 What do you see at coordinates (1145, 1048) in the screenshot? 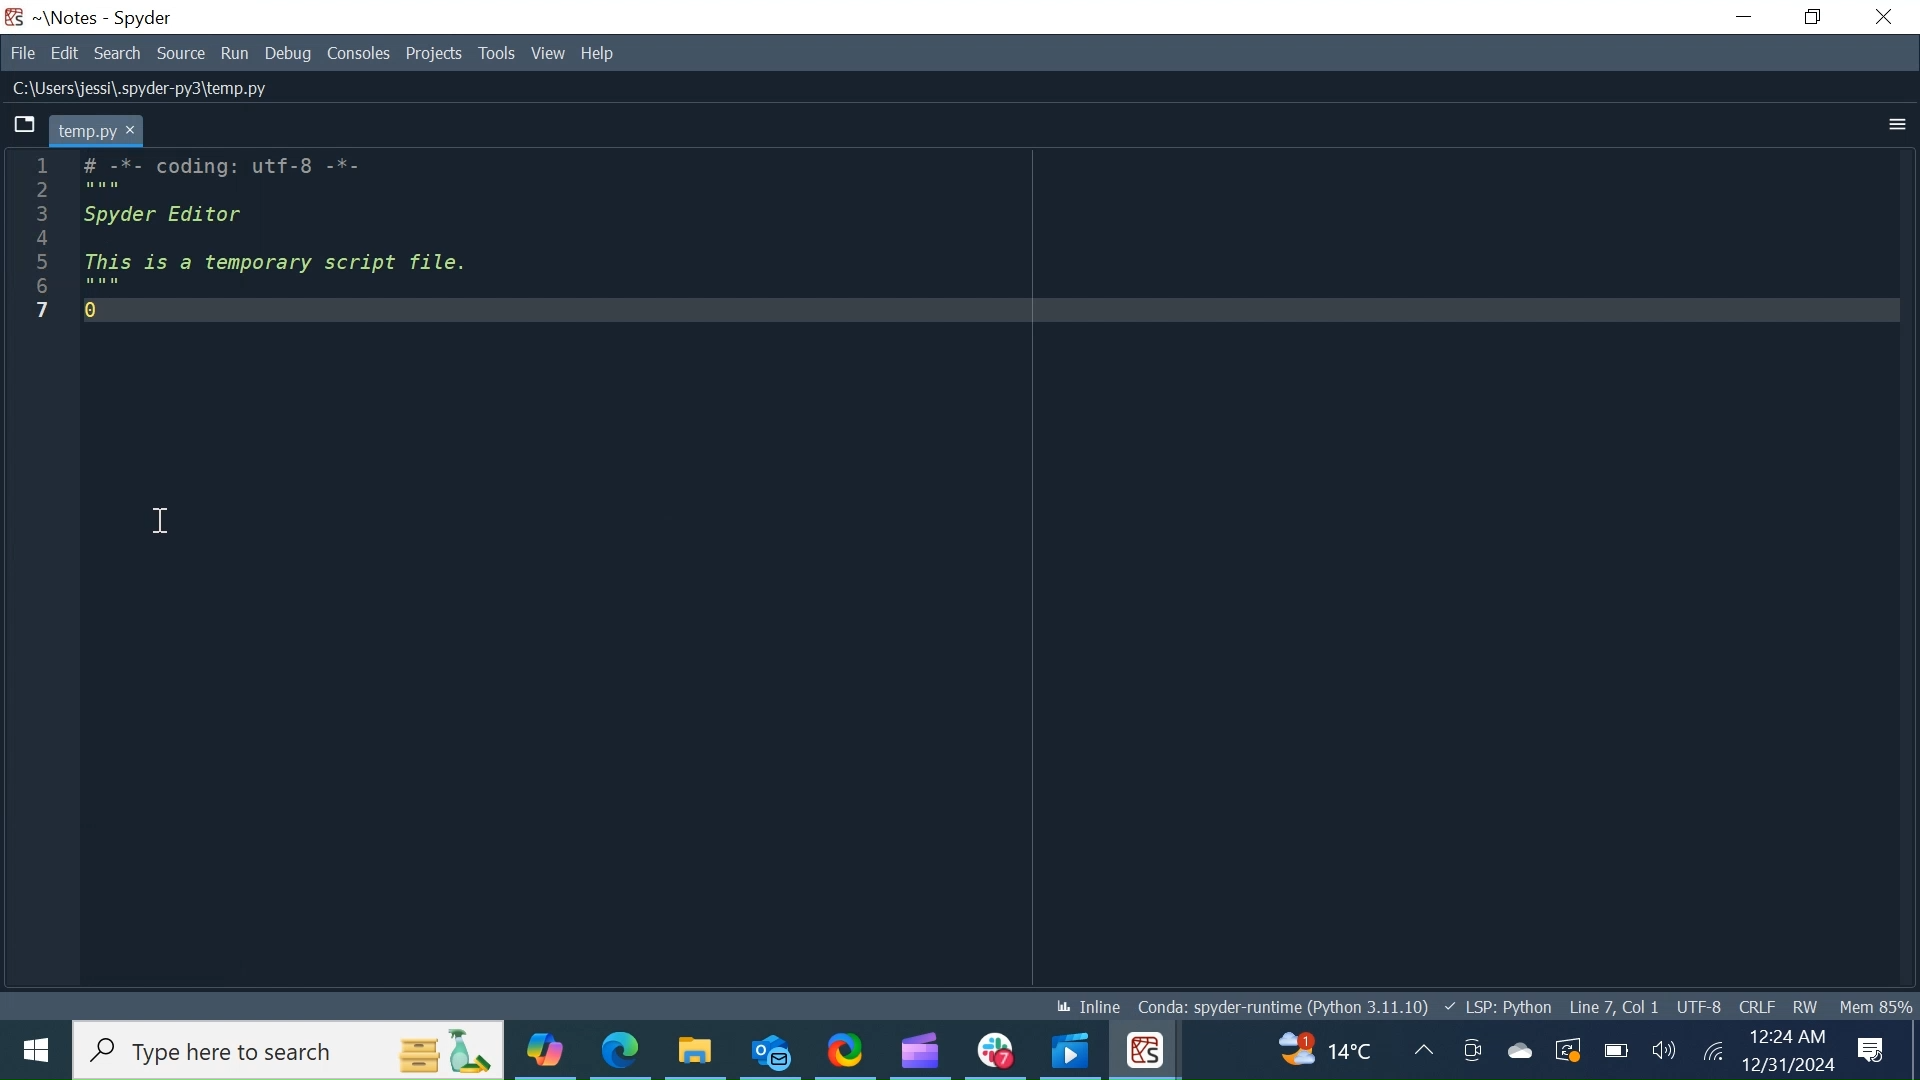
I see `Spyder Desktop Icon` at bounding box center [1145, 1048].